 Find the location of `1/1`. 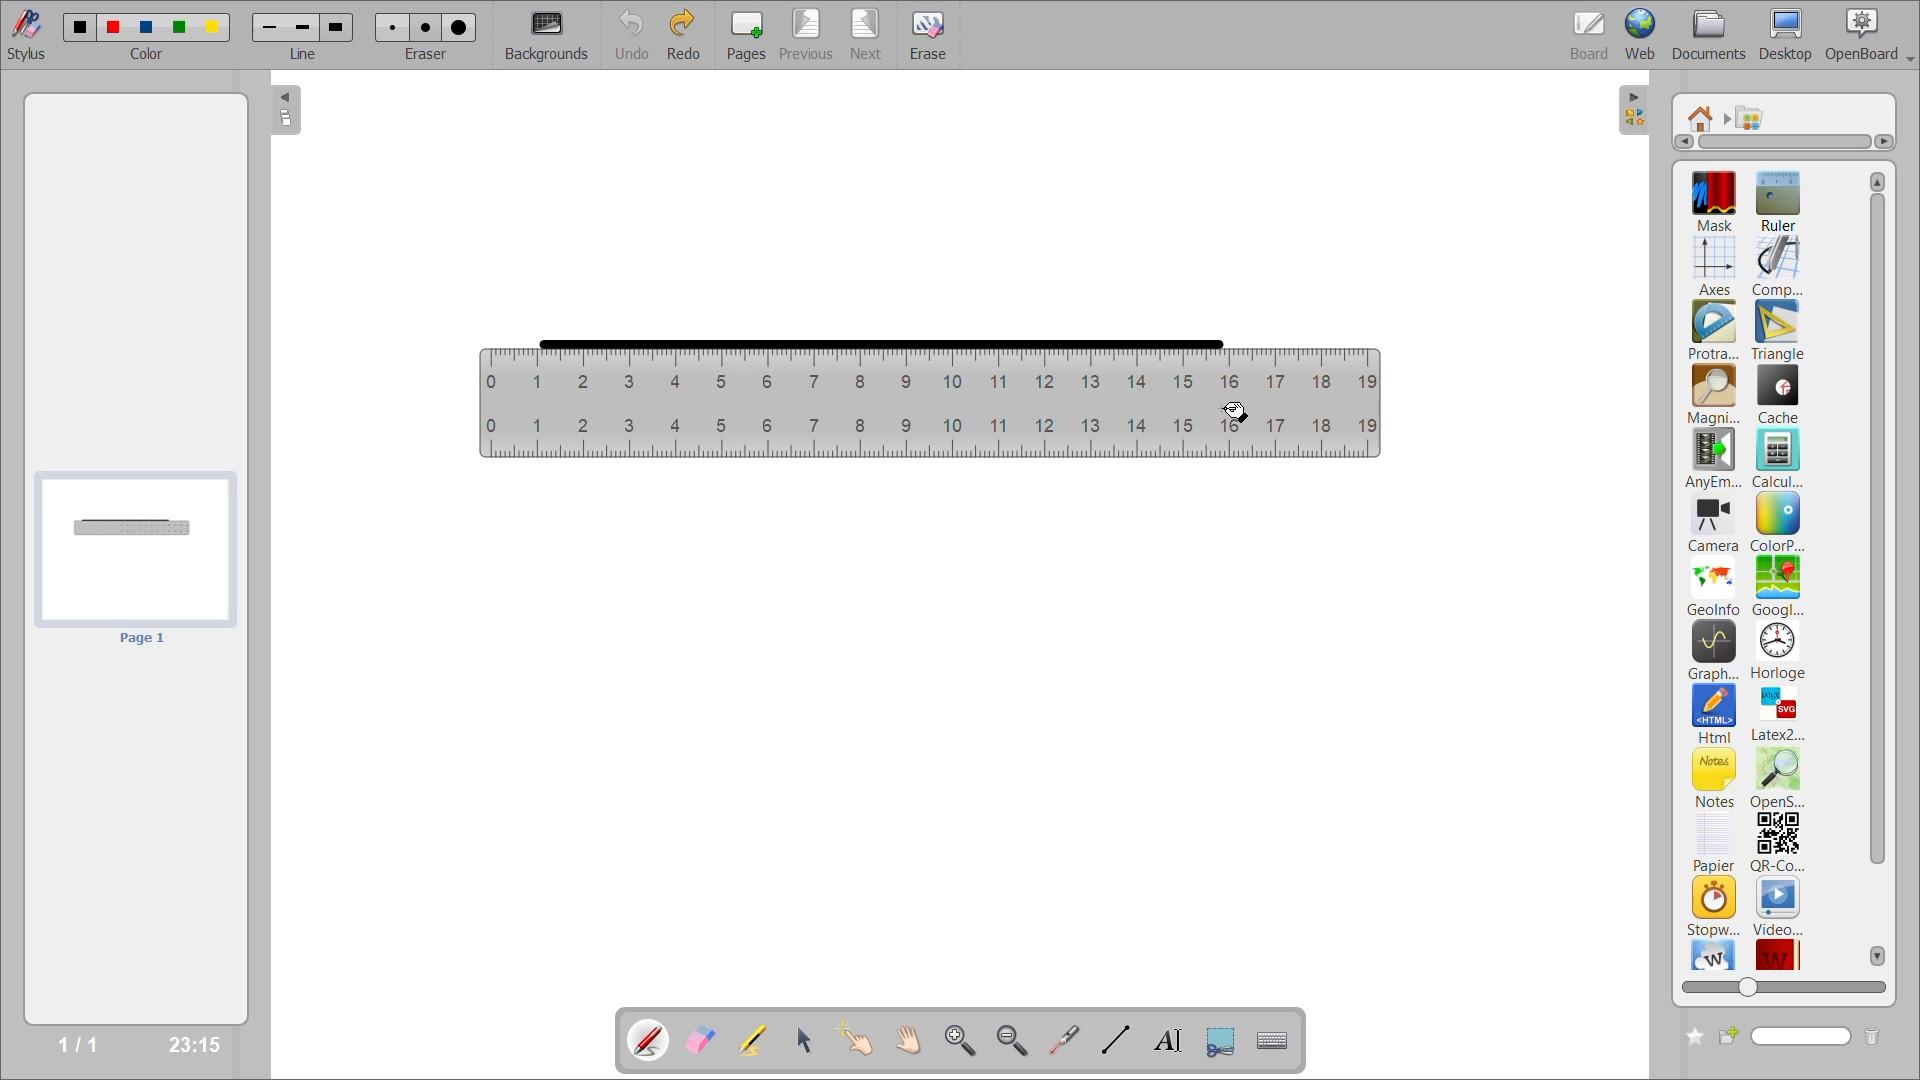

1/1 is located at coordinates (84, 1045).